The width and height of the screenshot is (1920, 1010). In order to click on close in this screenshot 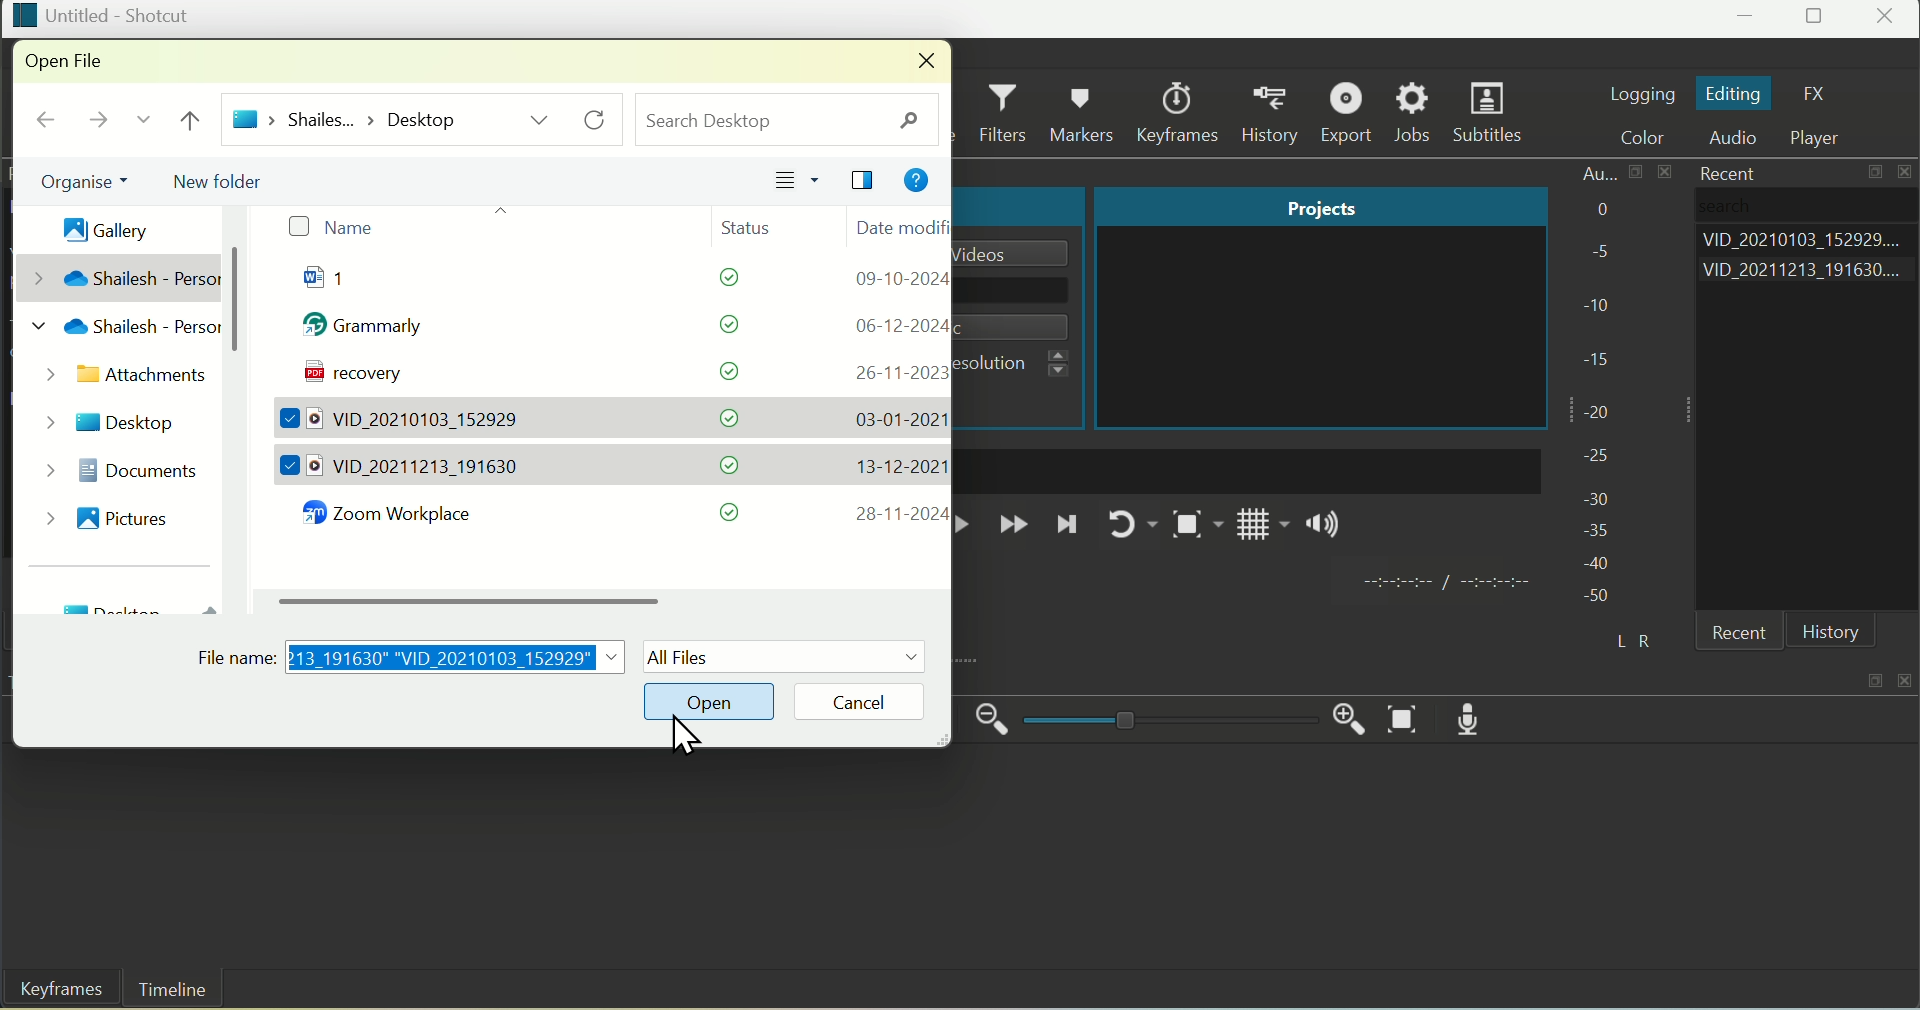, I will do `click(1908, 676)`.